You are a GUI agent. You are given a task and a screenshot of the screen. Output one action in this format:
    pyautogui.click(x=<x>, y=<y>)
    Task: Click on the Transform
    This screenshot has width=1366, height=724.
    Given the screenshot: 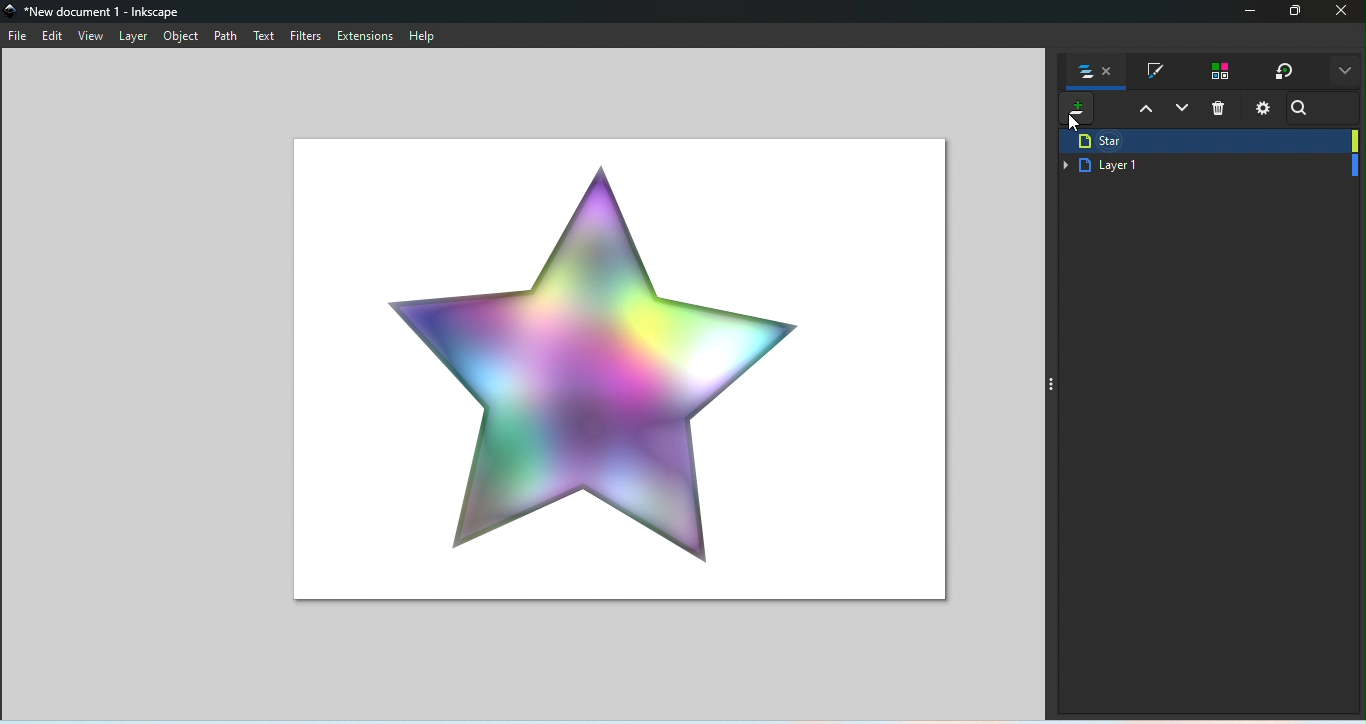 What is the action you would take?
    pyautogui.click(x=1284, y=72)
    